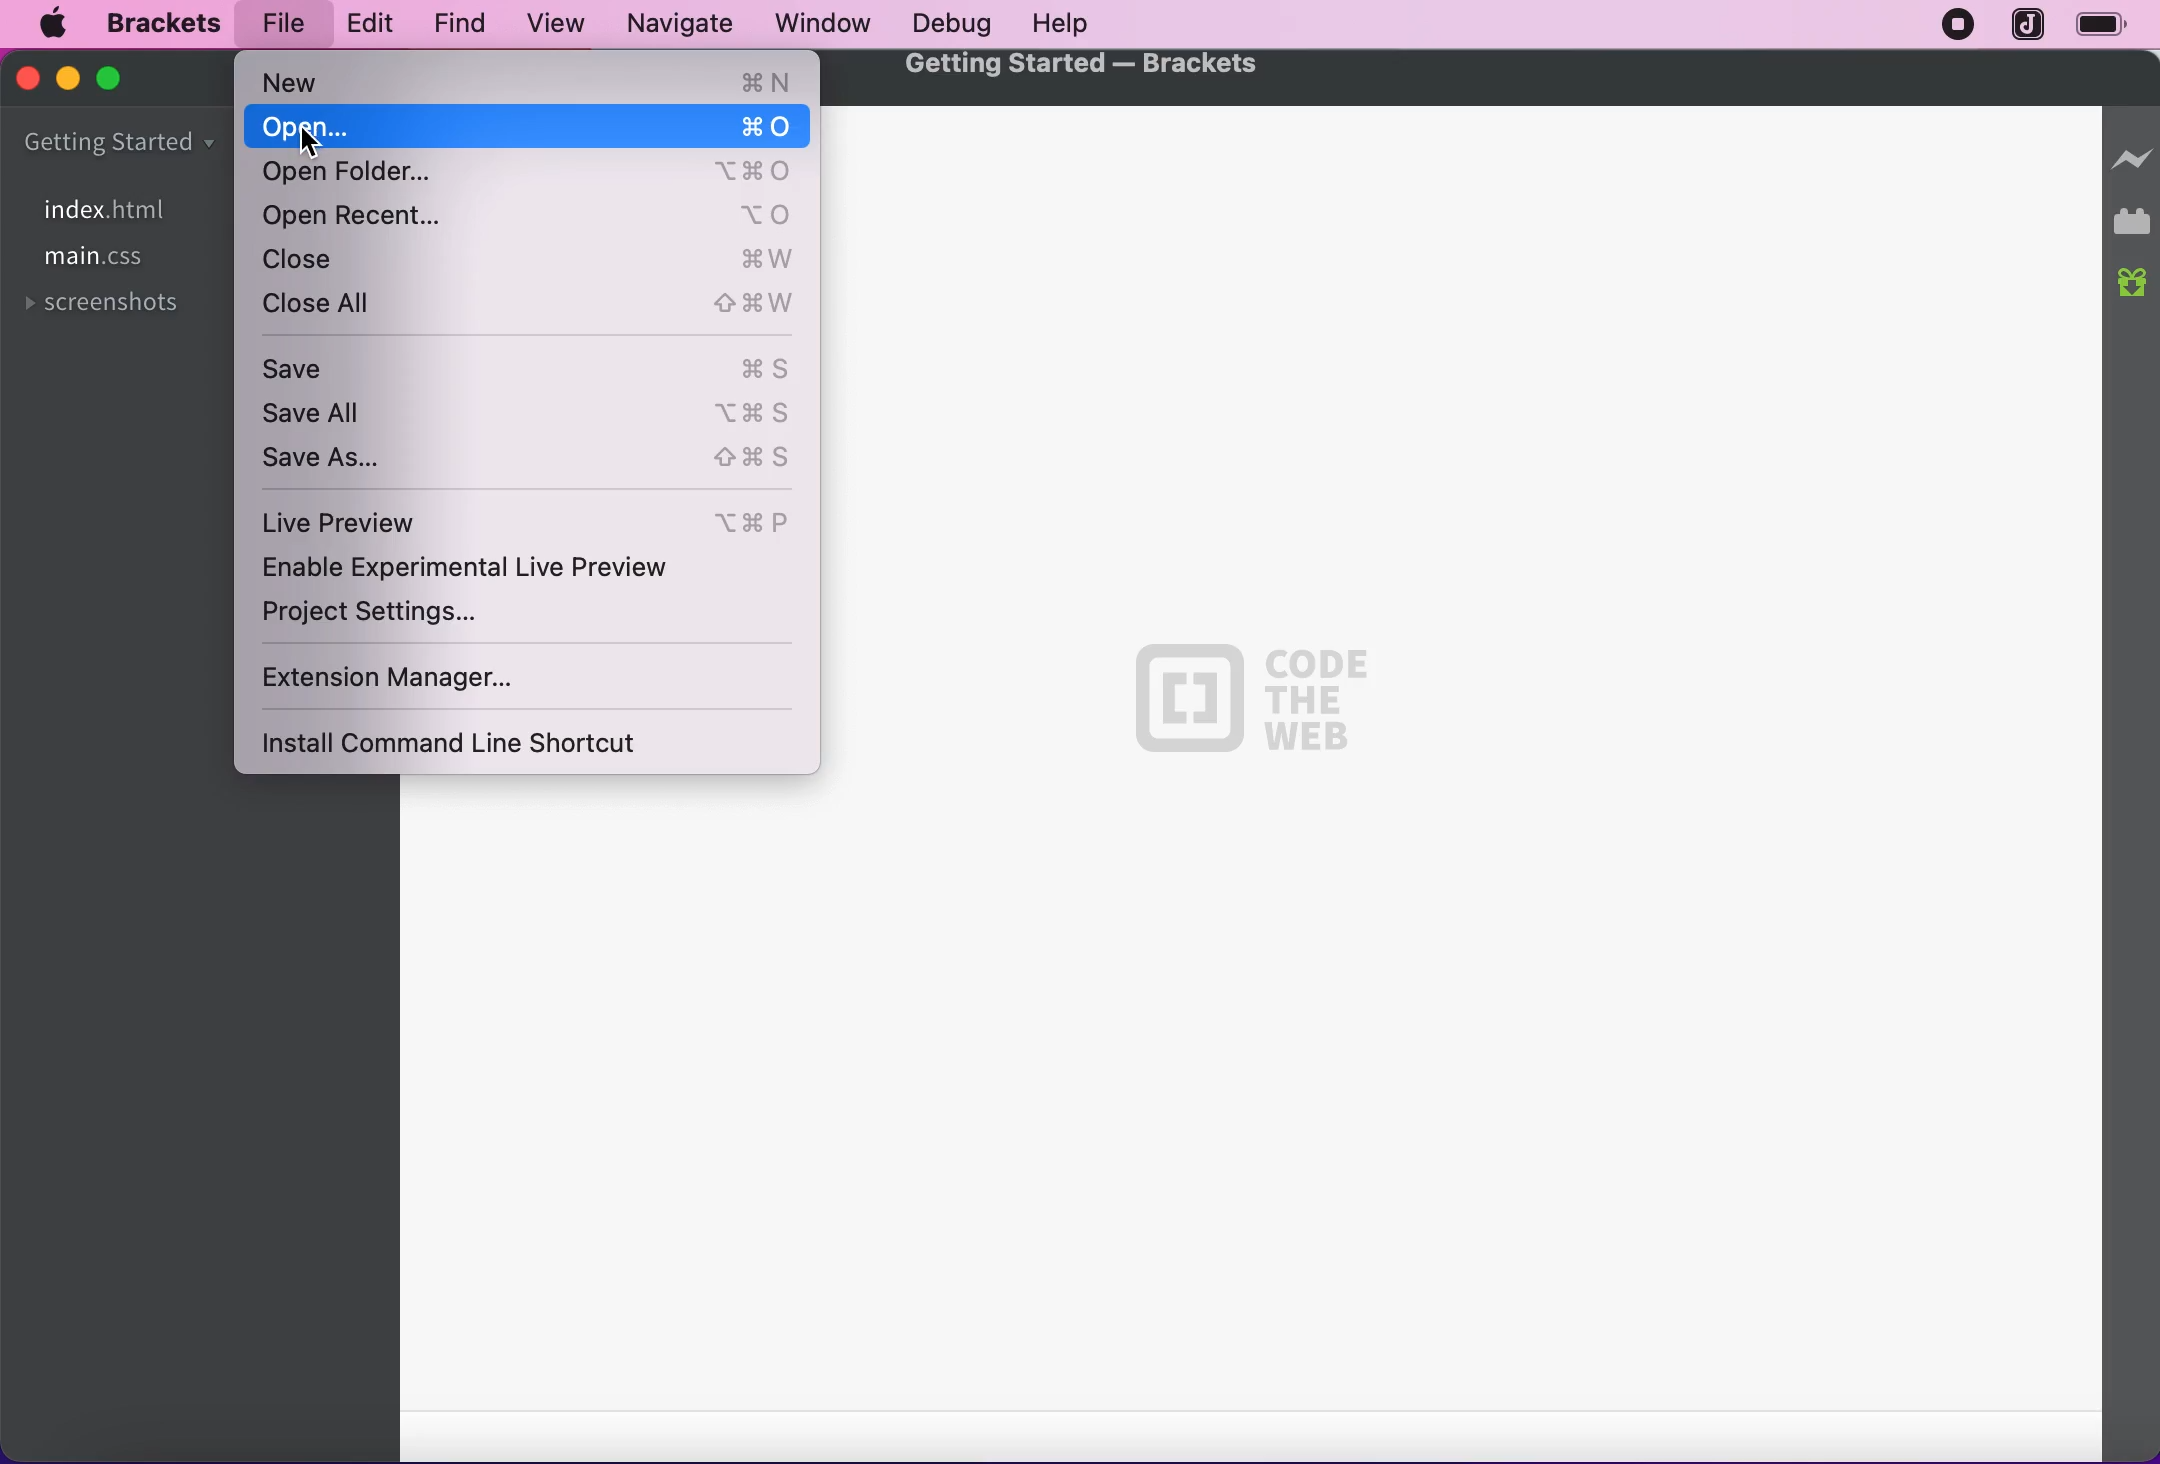 The width and height of the screenshot is (2160, 1464). What do you see at coordinates (120, 145) in the screenshot?
I see `getting started` at bounding box center [120, 145].